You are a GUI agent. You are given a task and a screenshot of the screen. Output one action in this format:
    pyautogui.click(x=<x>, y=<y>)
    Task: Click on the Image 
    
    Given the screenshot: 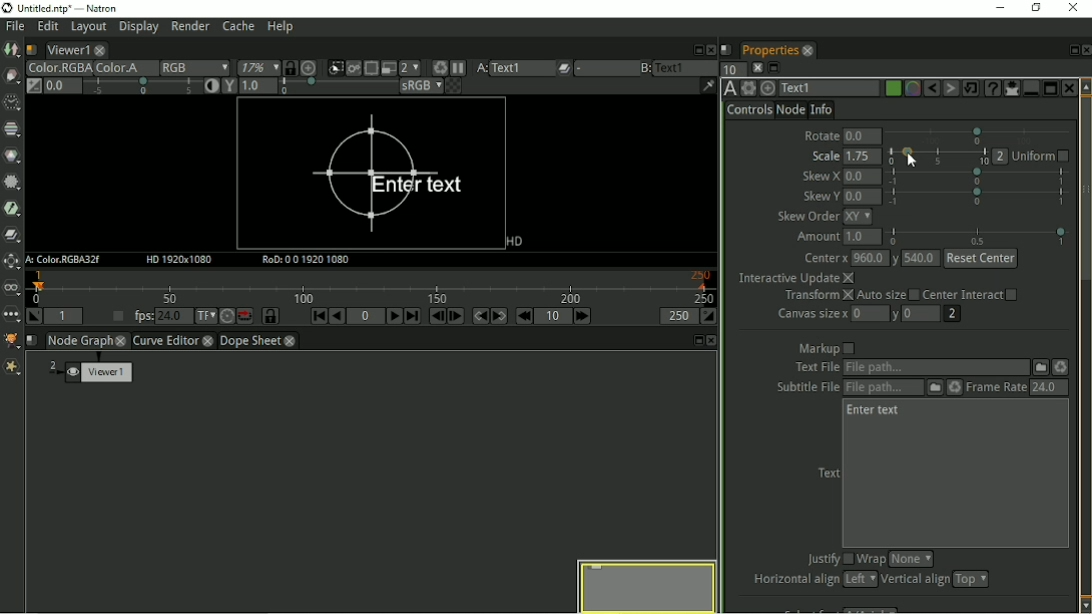 What is the action you would take?
    pyautogui.click(x=12, y=50)
    